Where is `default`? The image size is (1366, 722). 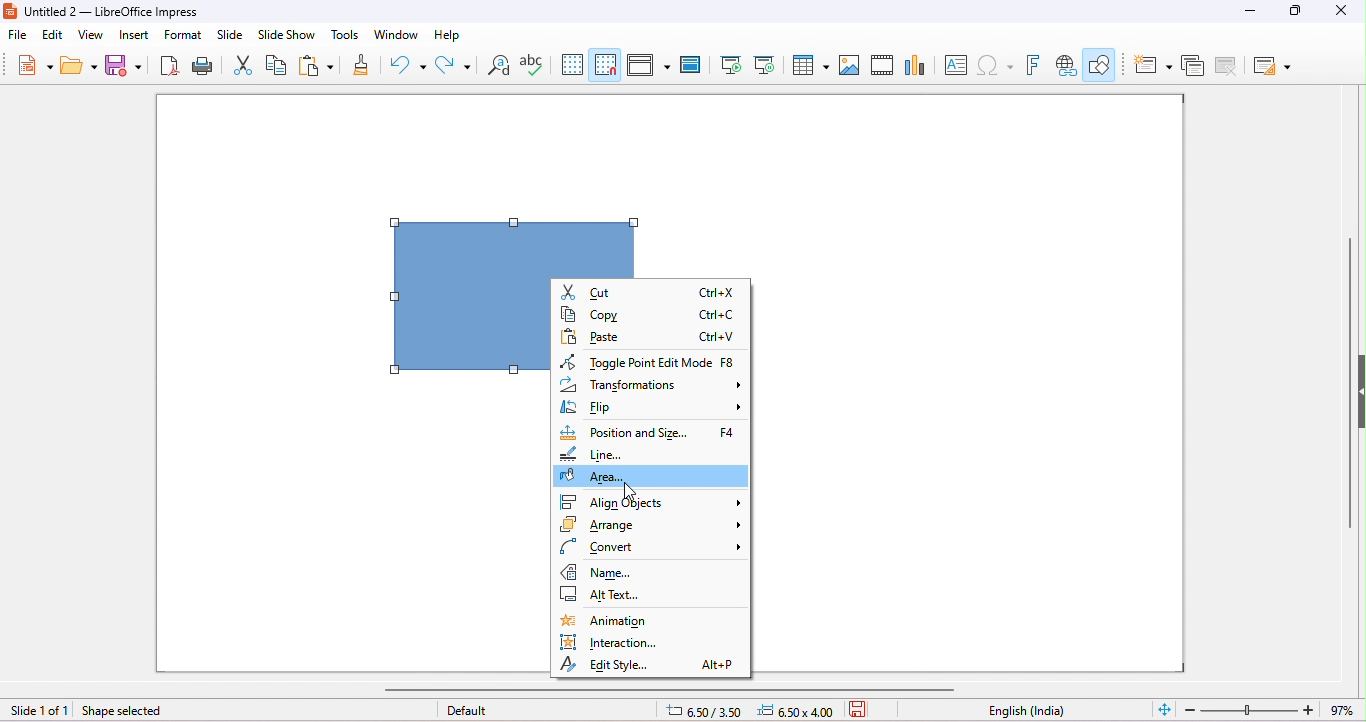
default is located at coordinates (468, 710).